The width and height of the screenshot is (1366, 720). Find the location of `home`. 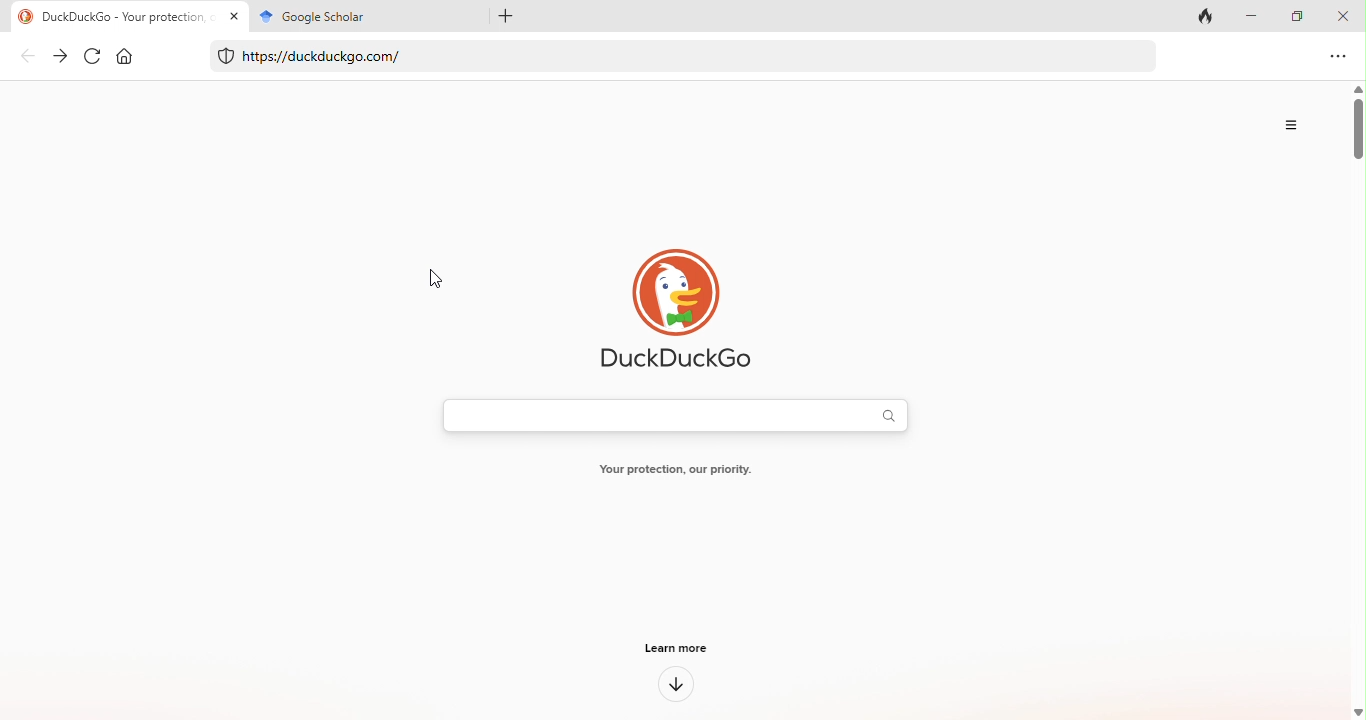

home is located at coordinates (130, 56).